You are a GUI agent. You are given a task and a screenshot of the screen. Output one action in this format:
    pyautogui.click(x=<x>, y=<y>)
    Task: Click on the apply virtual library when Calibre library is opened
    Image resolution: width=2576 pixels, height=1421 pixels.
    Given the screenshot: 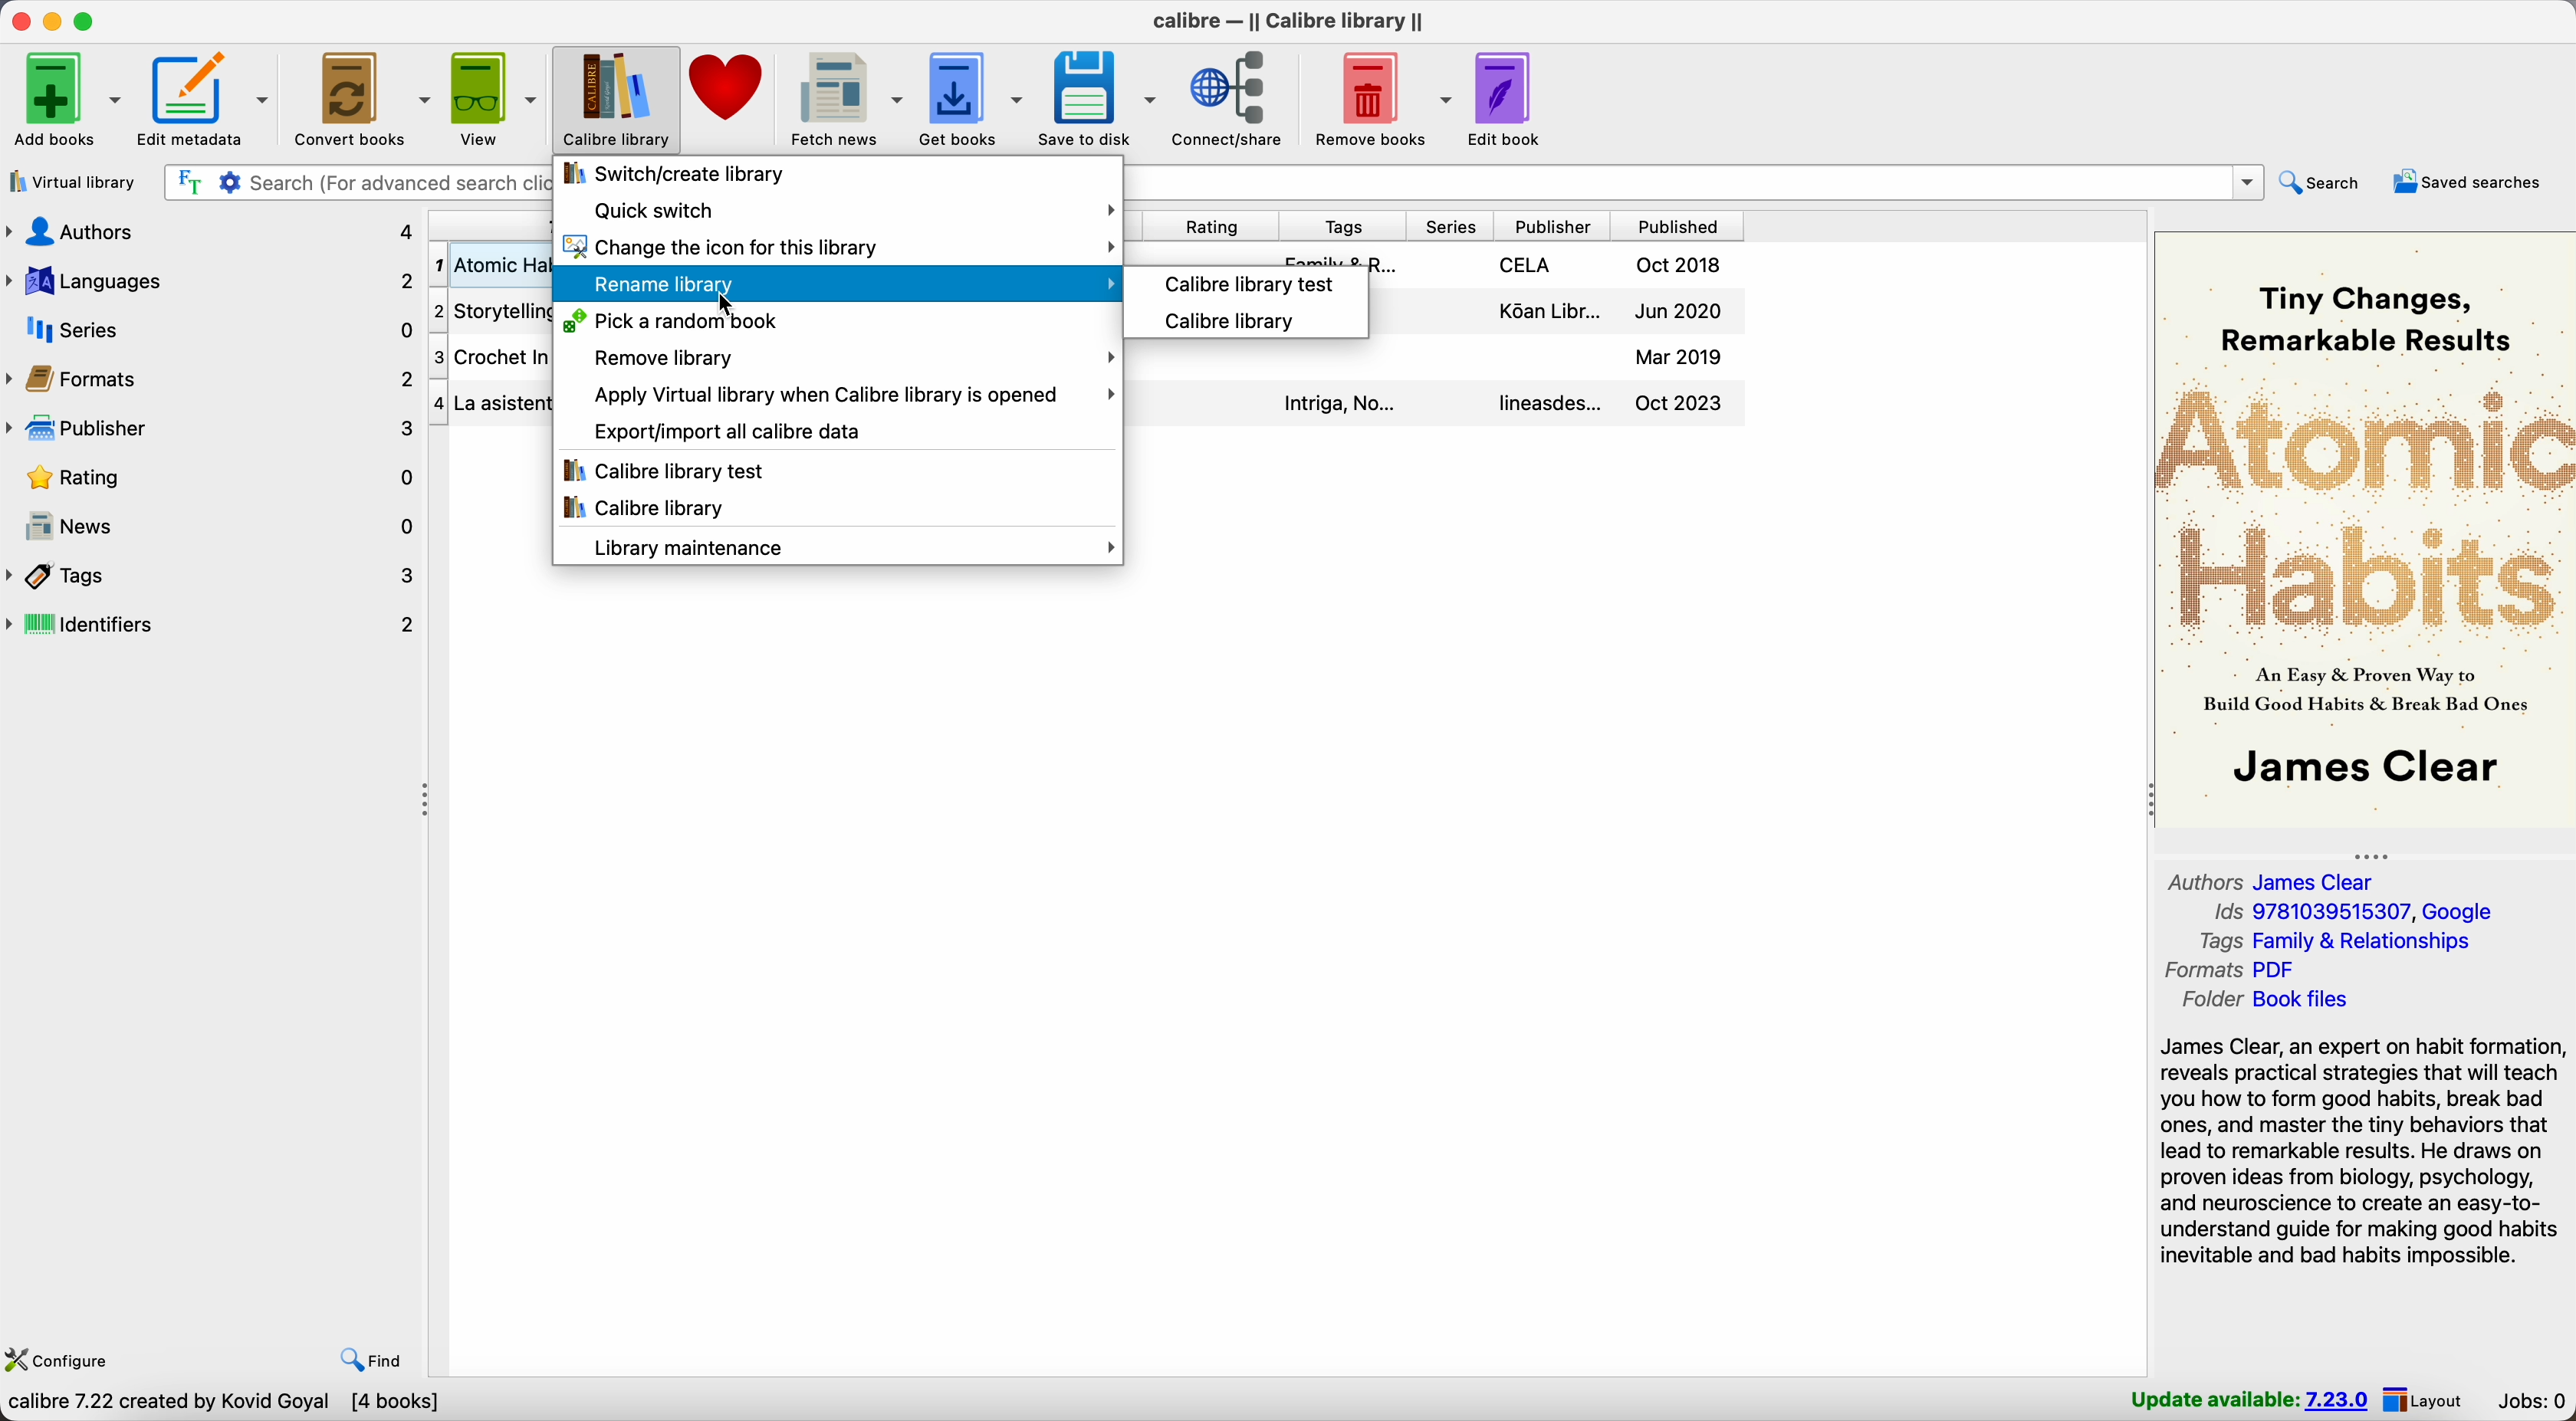 What is the action you would take?
    pyautogui.click(x=850, y=395)
    